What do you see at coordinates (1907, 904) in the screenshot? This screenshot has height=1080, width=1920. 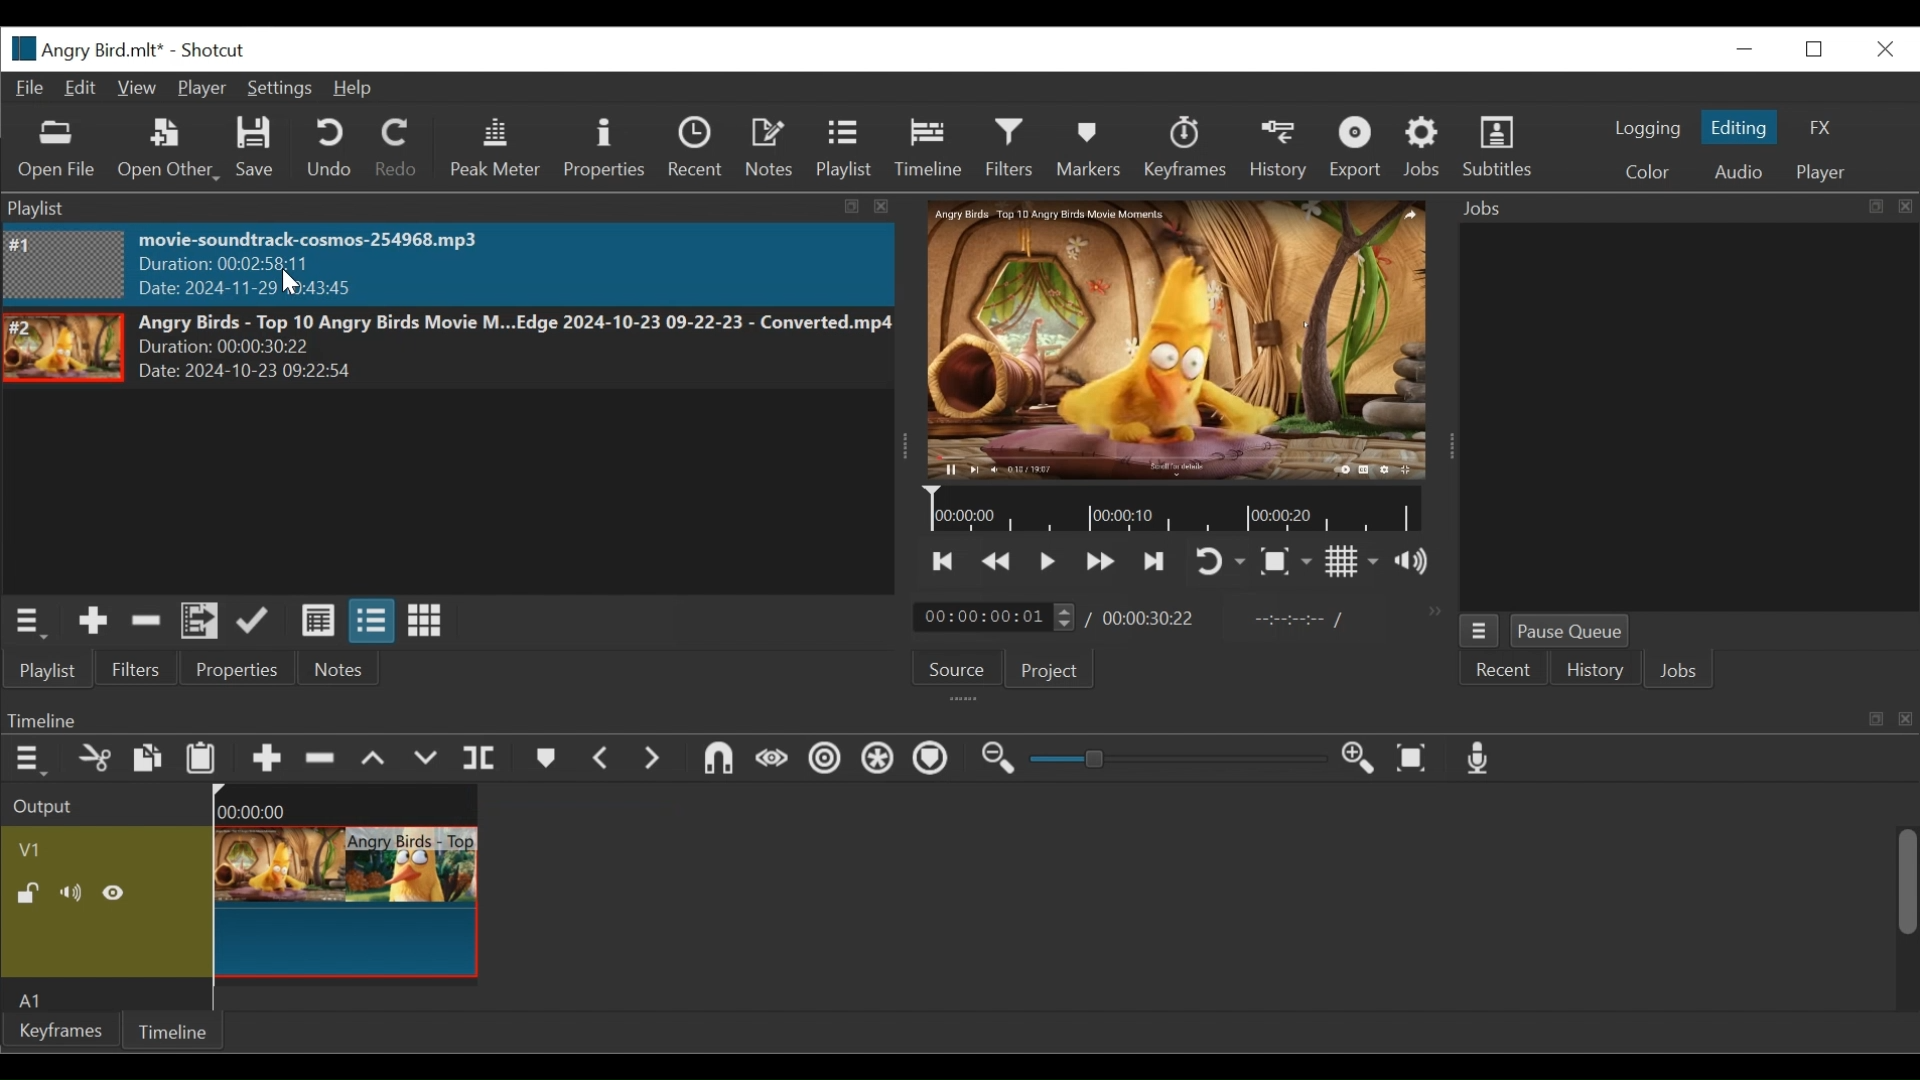 I see `Scrollbar` at bounding box center [1907, 904].